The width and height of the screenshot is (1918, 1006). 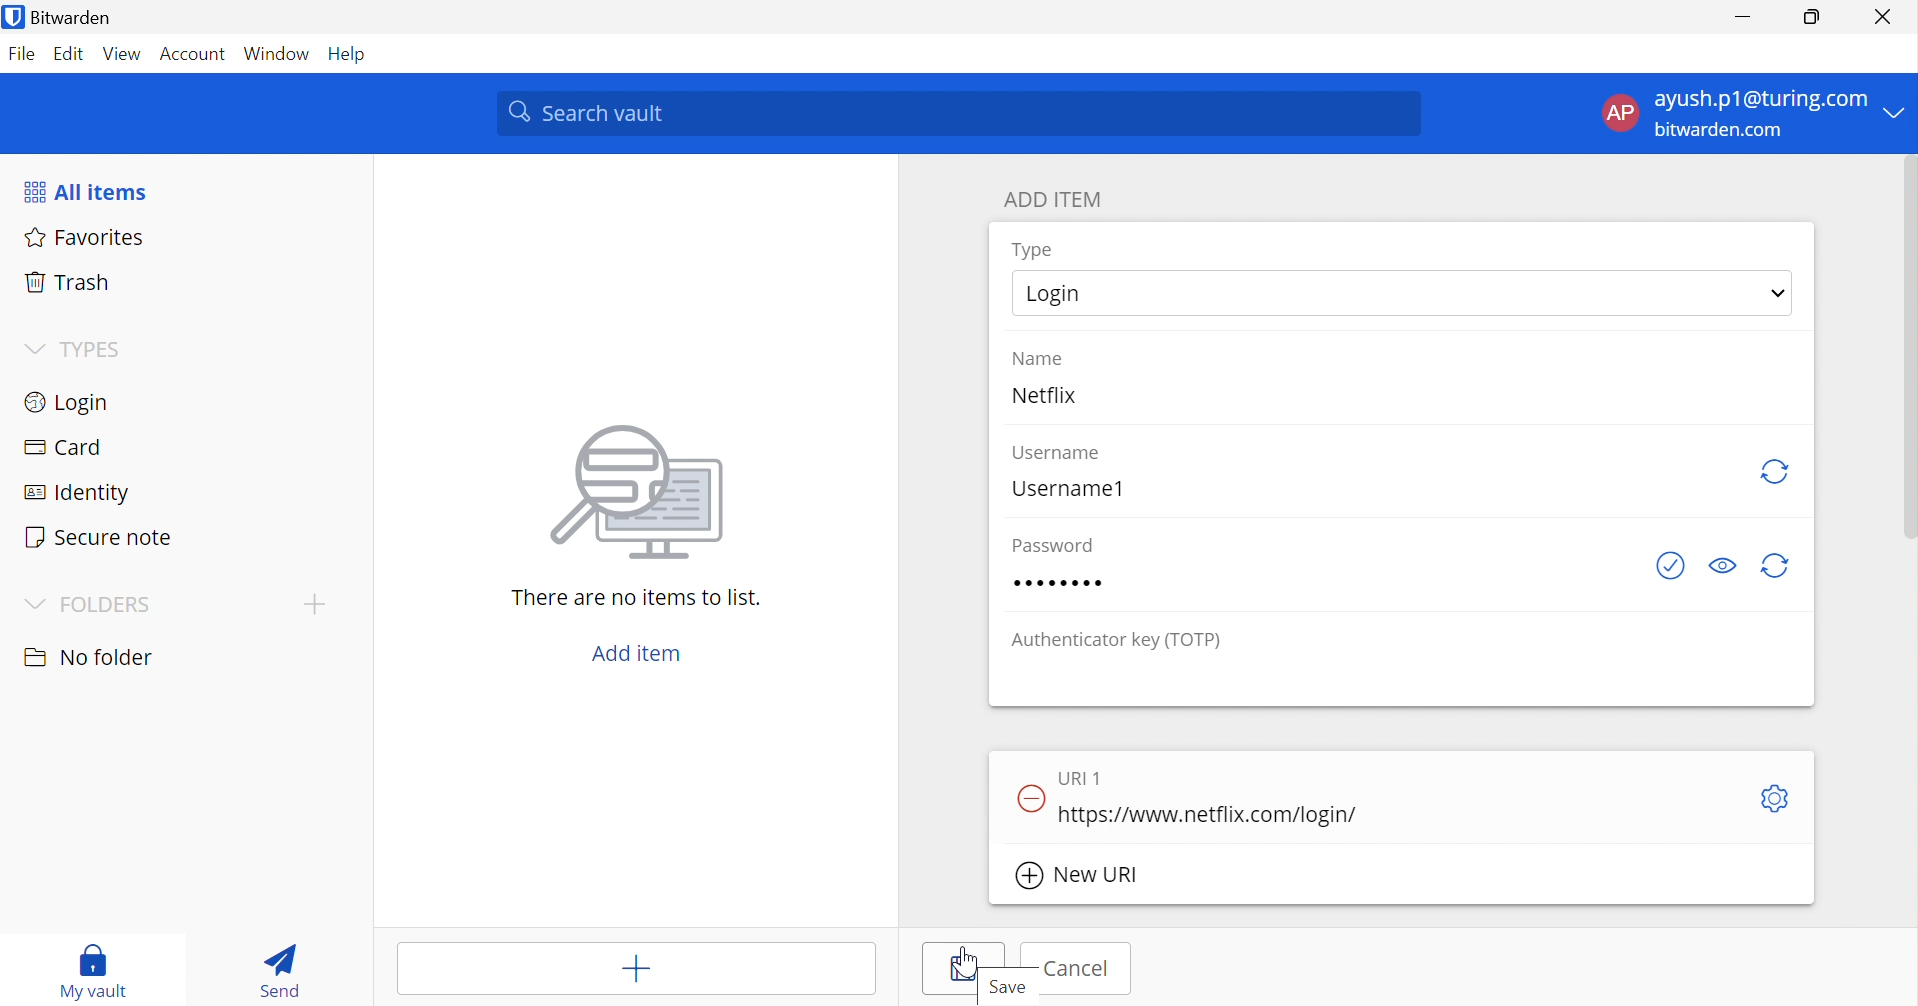 I want to click on AP, so click(x=1620, y=113).